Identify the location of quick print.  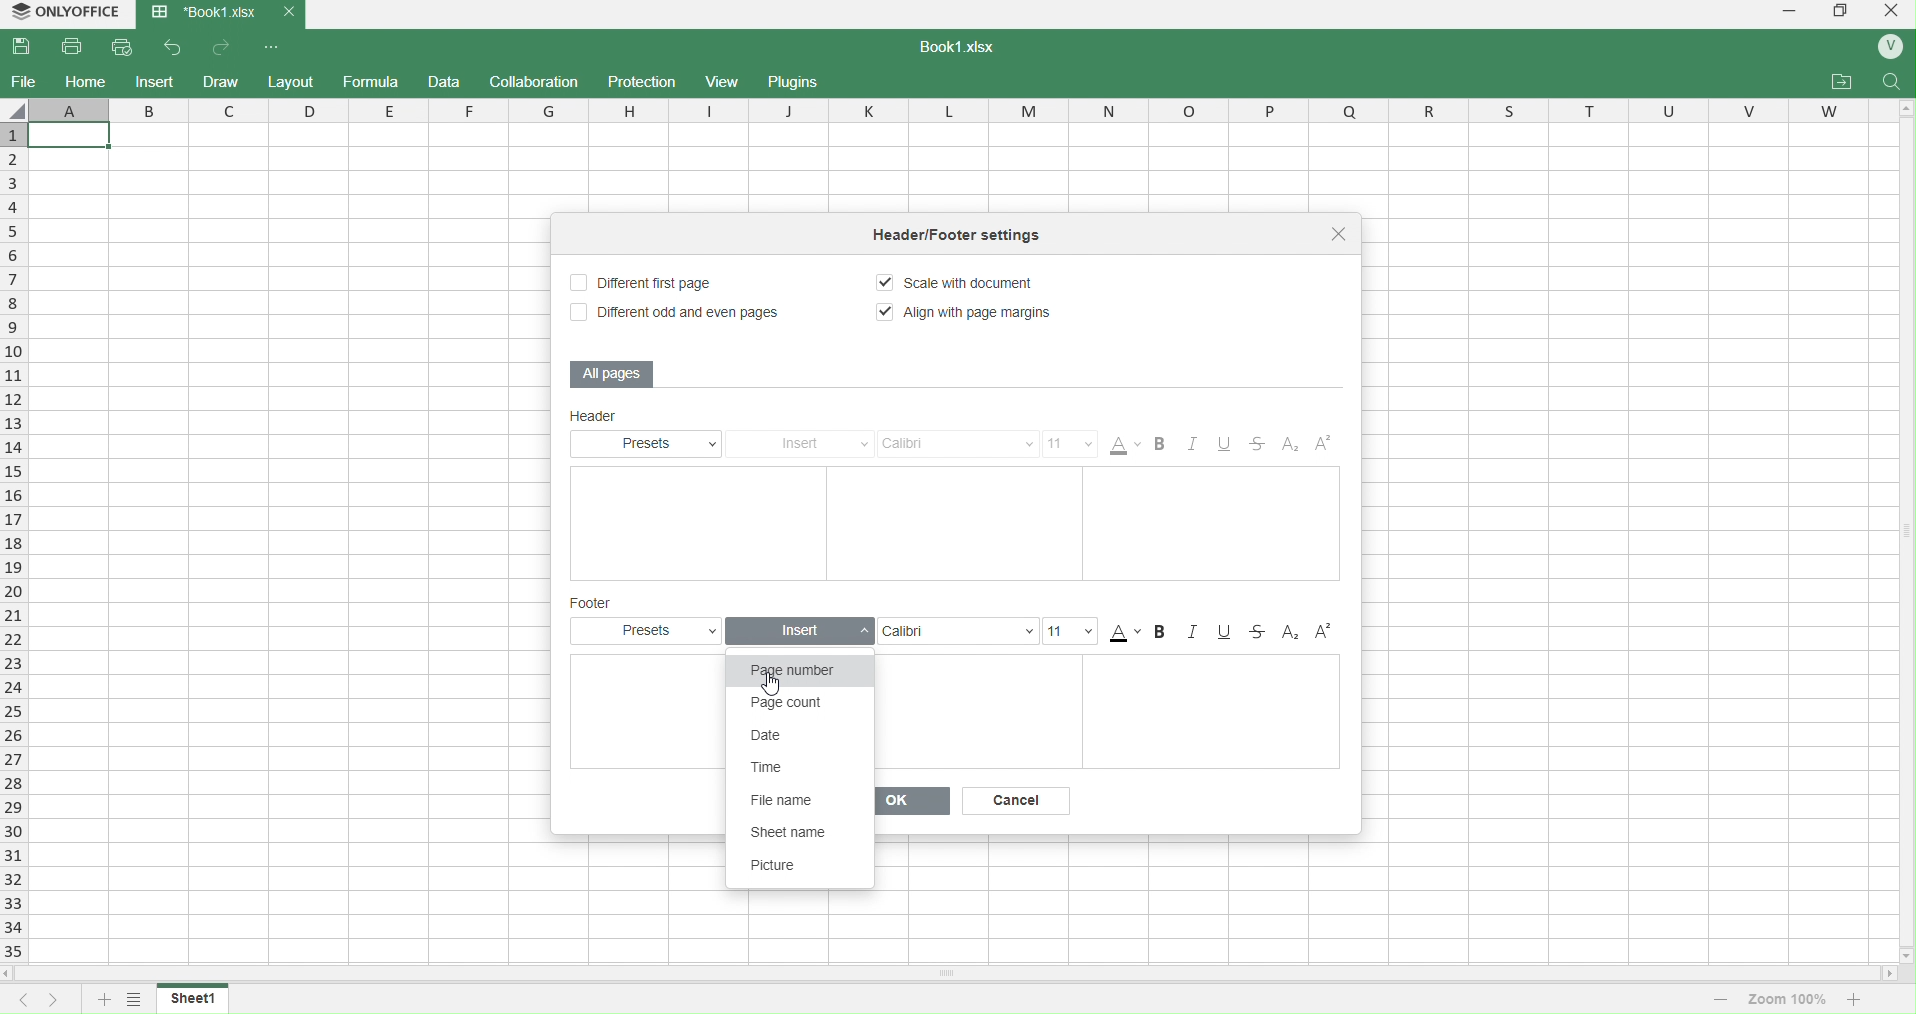
(126, 46).